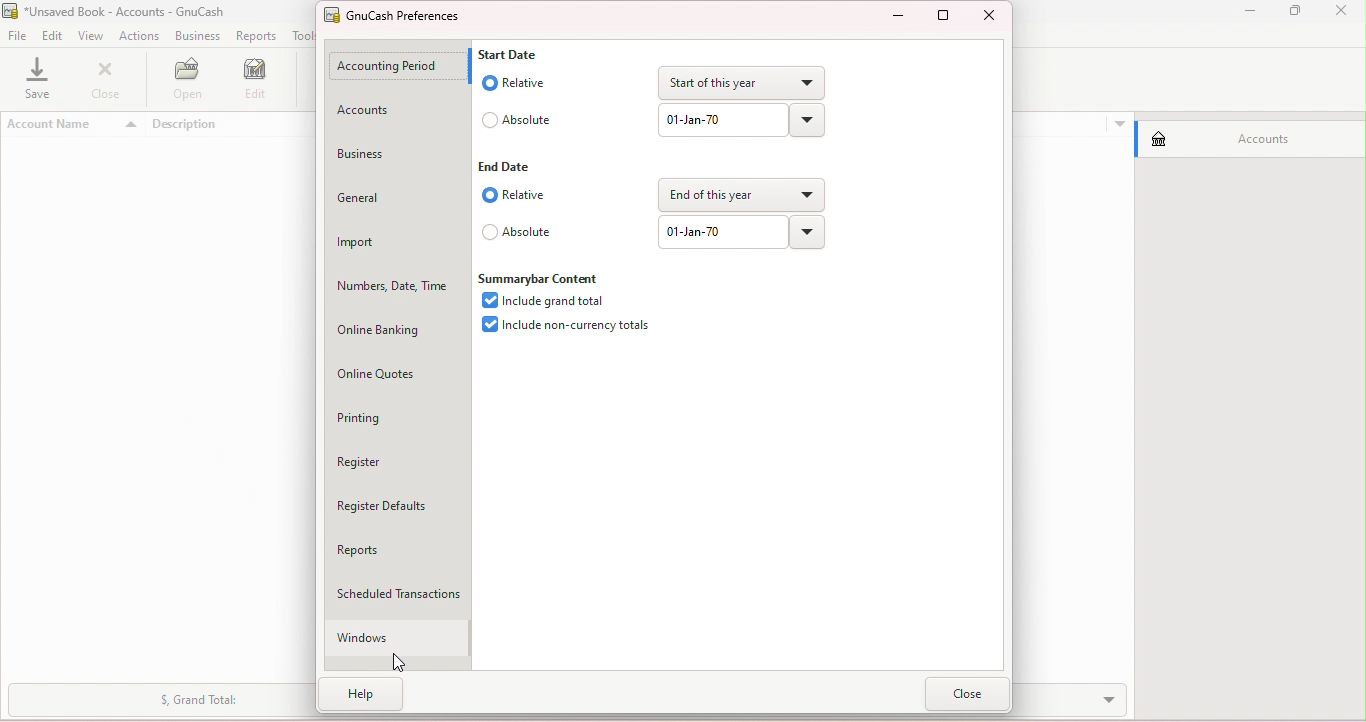  Describe the element at coordinates (395, 547) in the screenshot. I see `Reports` at that location.